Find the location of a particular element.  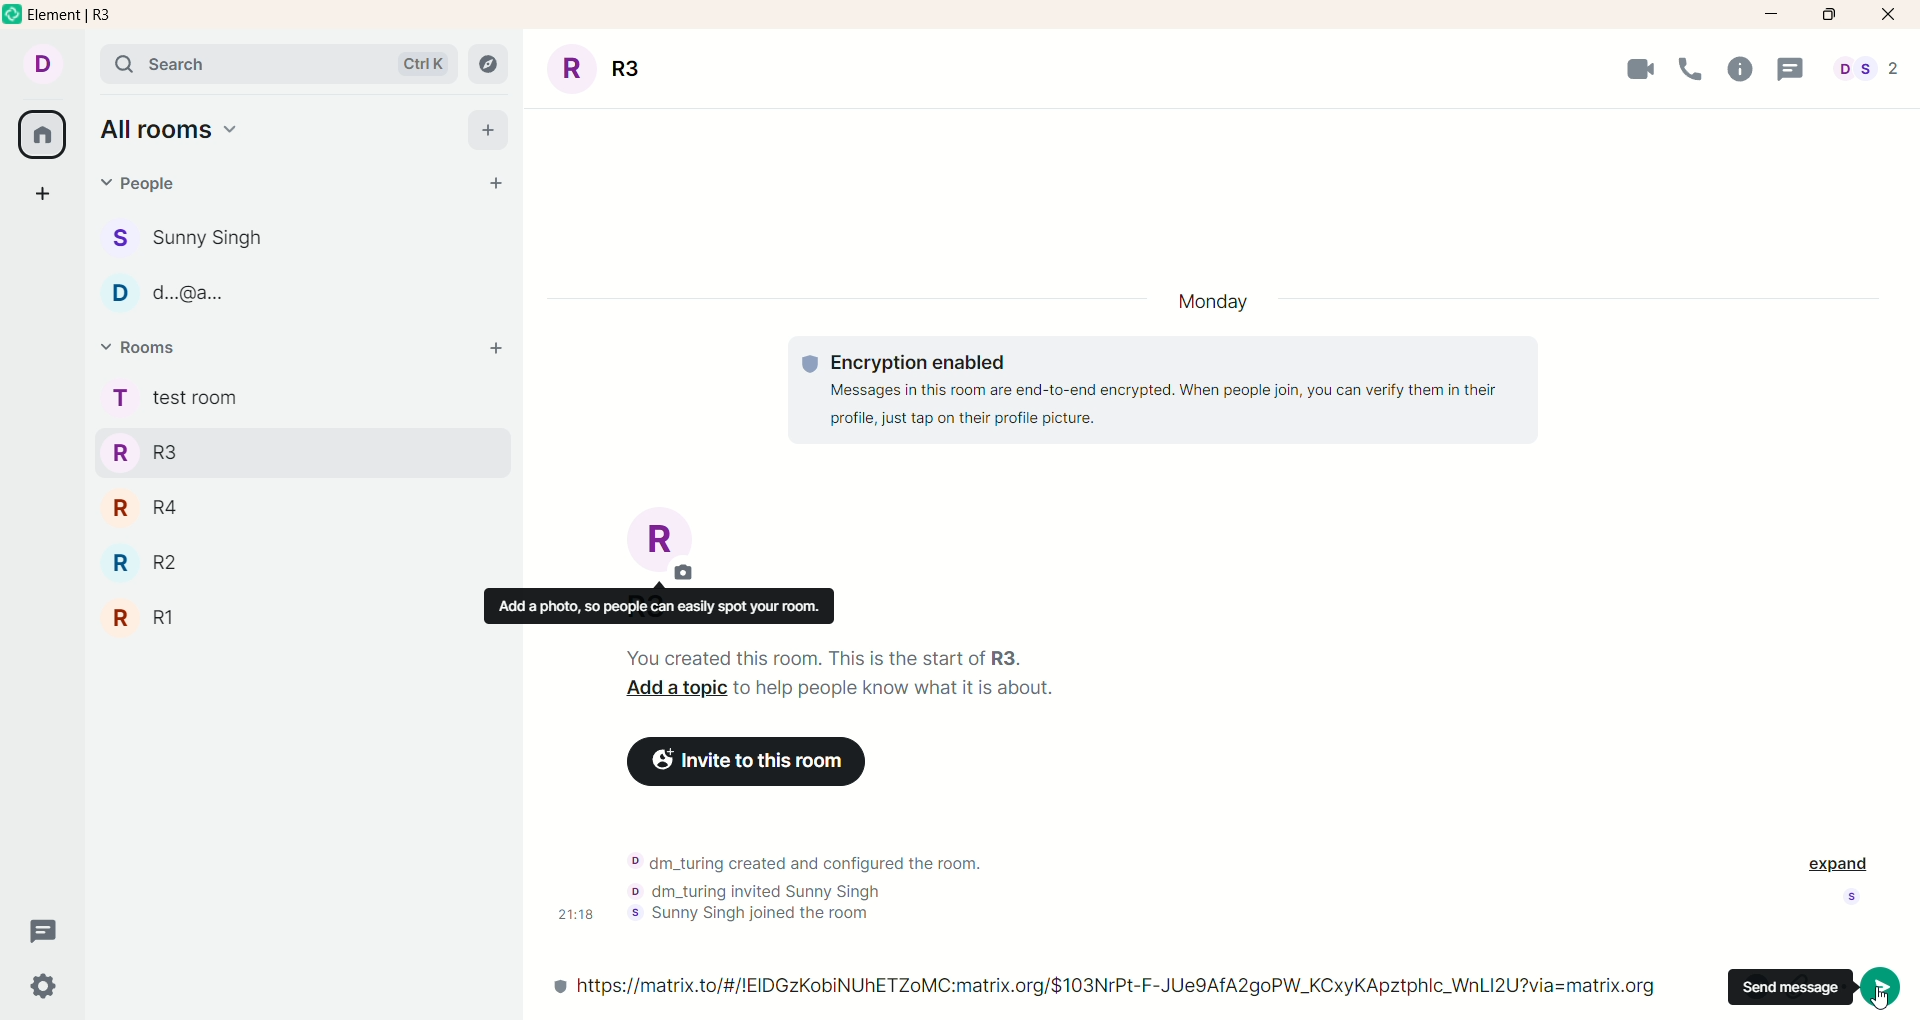

ay is located at coordinates (1216, 305).